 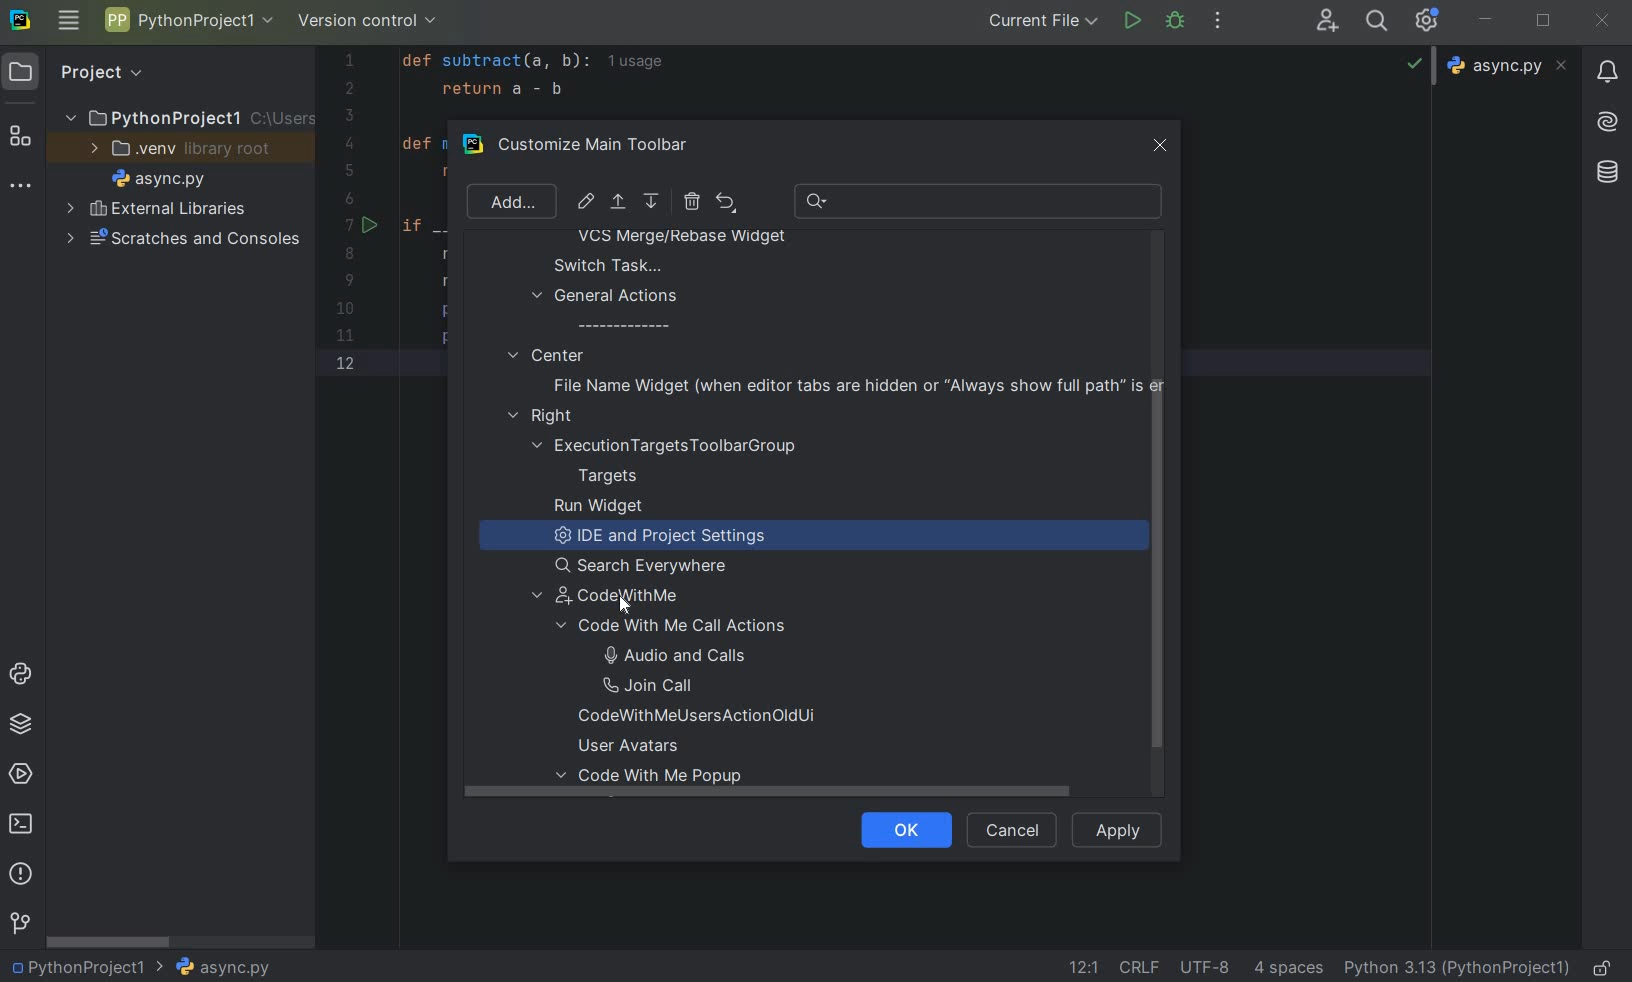 I want to click on switch task, so click(x=598, y=265).